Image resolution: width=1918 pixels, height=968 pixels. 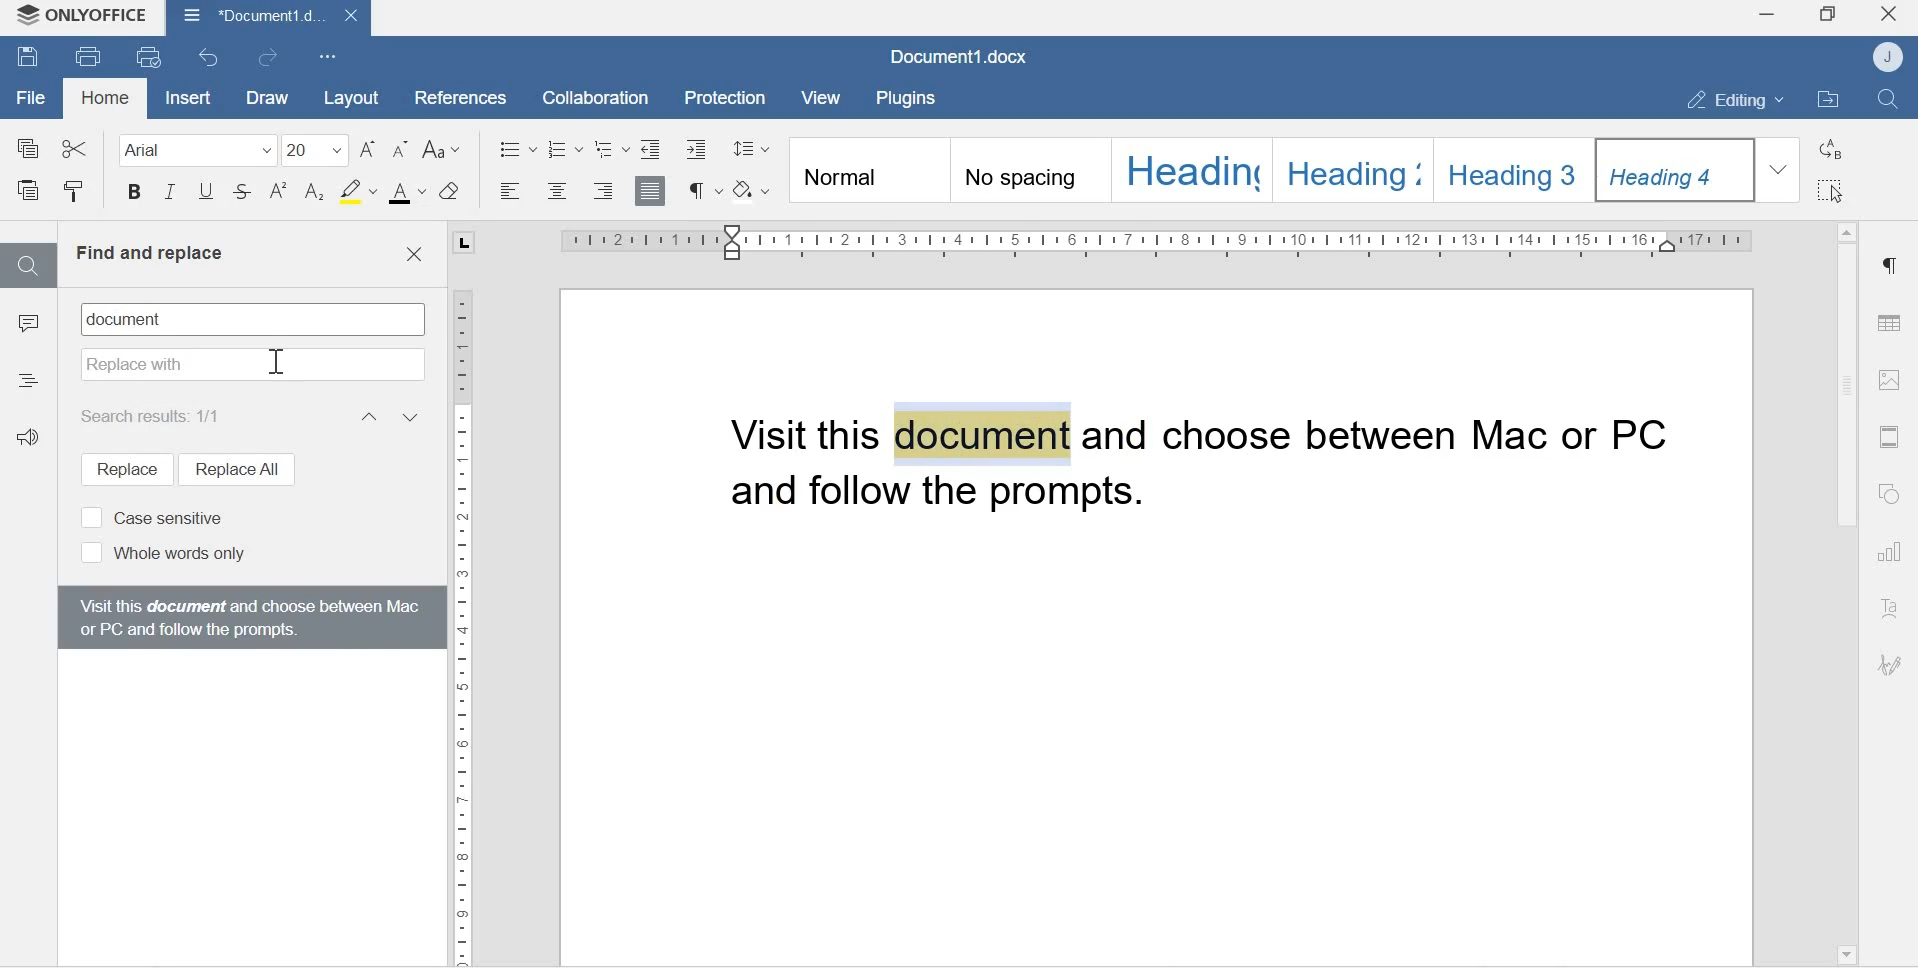 What do you see at coordinates (1889, 436) in the screenshot?
I see `Header & Footer` at bounding box center [1889, 436].